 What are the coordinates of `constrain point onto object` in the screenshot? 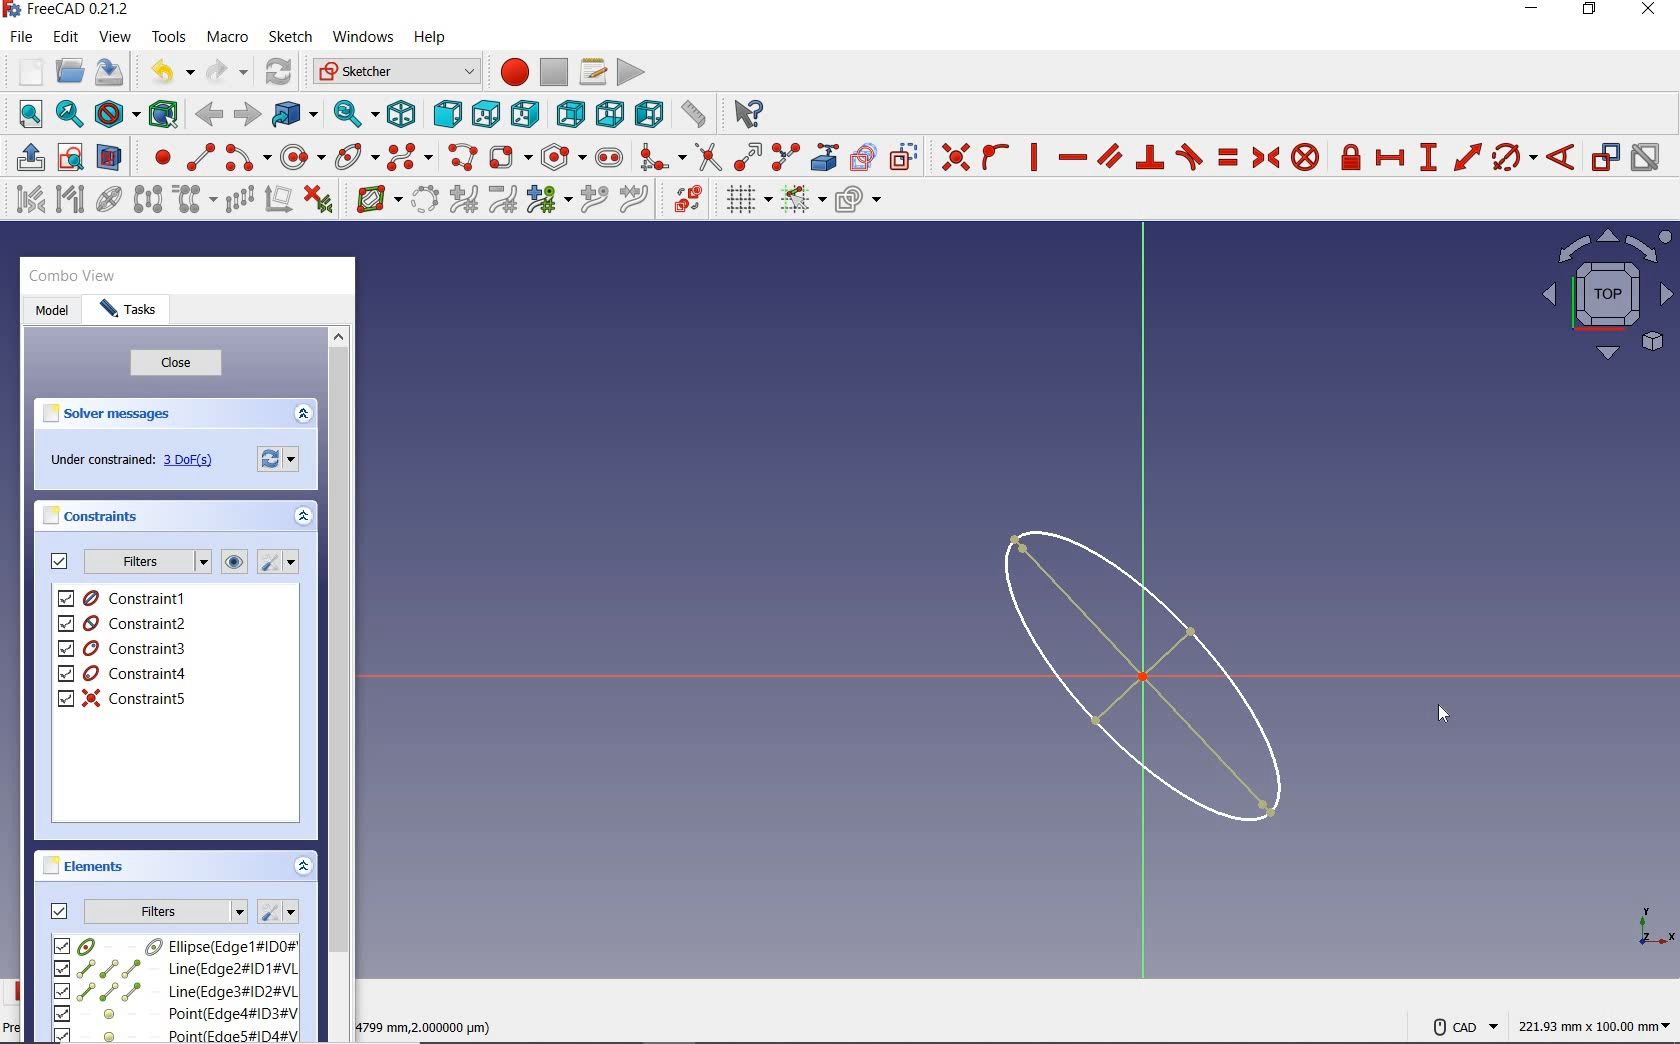 It's located at (996, 157).